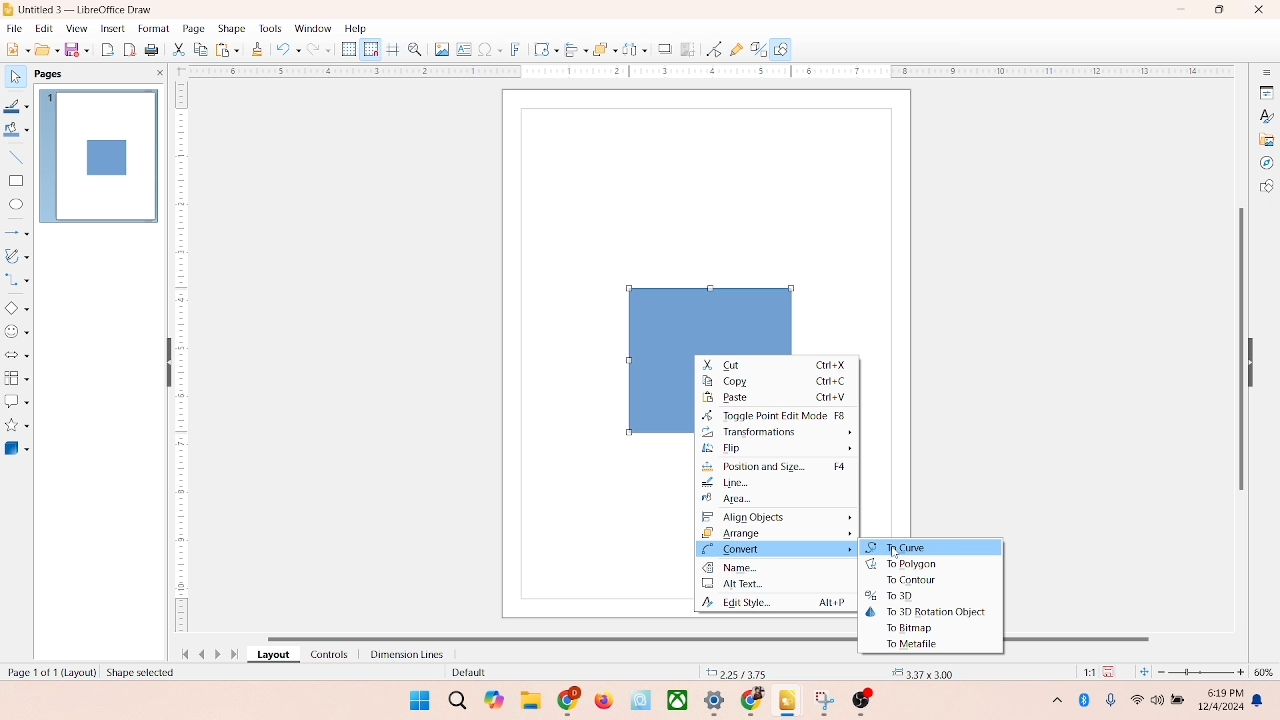 The image size is (1280, 720). Describe the element at coordinates (1180, 701) in the screenshot. I see `battery` at that location.